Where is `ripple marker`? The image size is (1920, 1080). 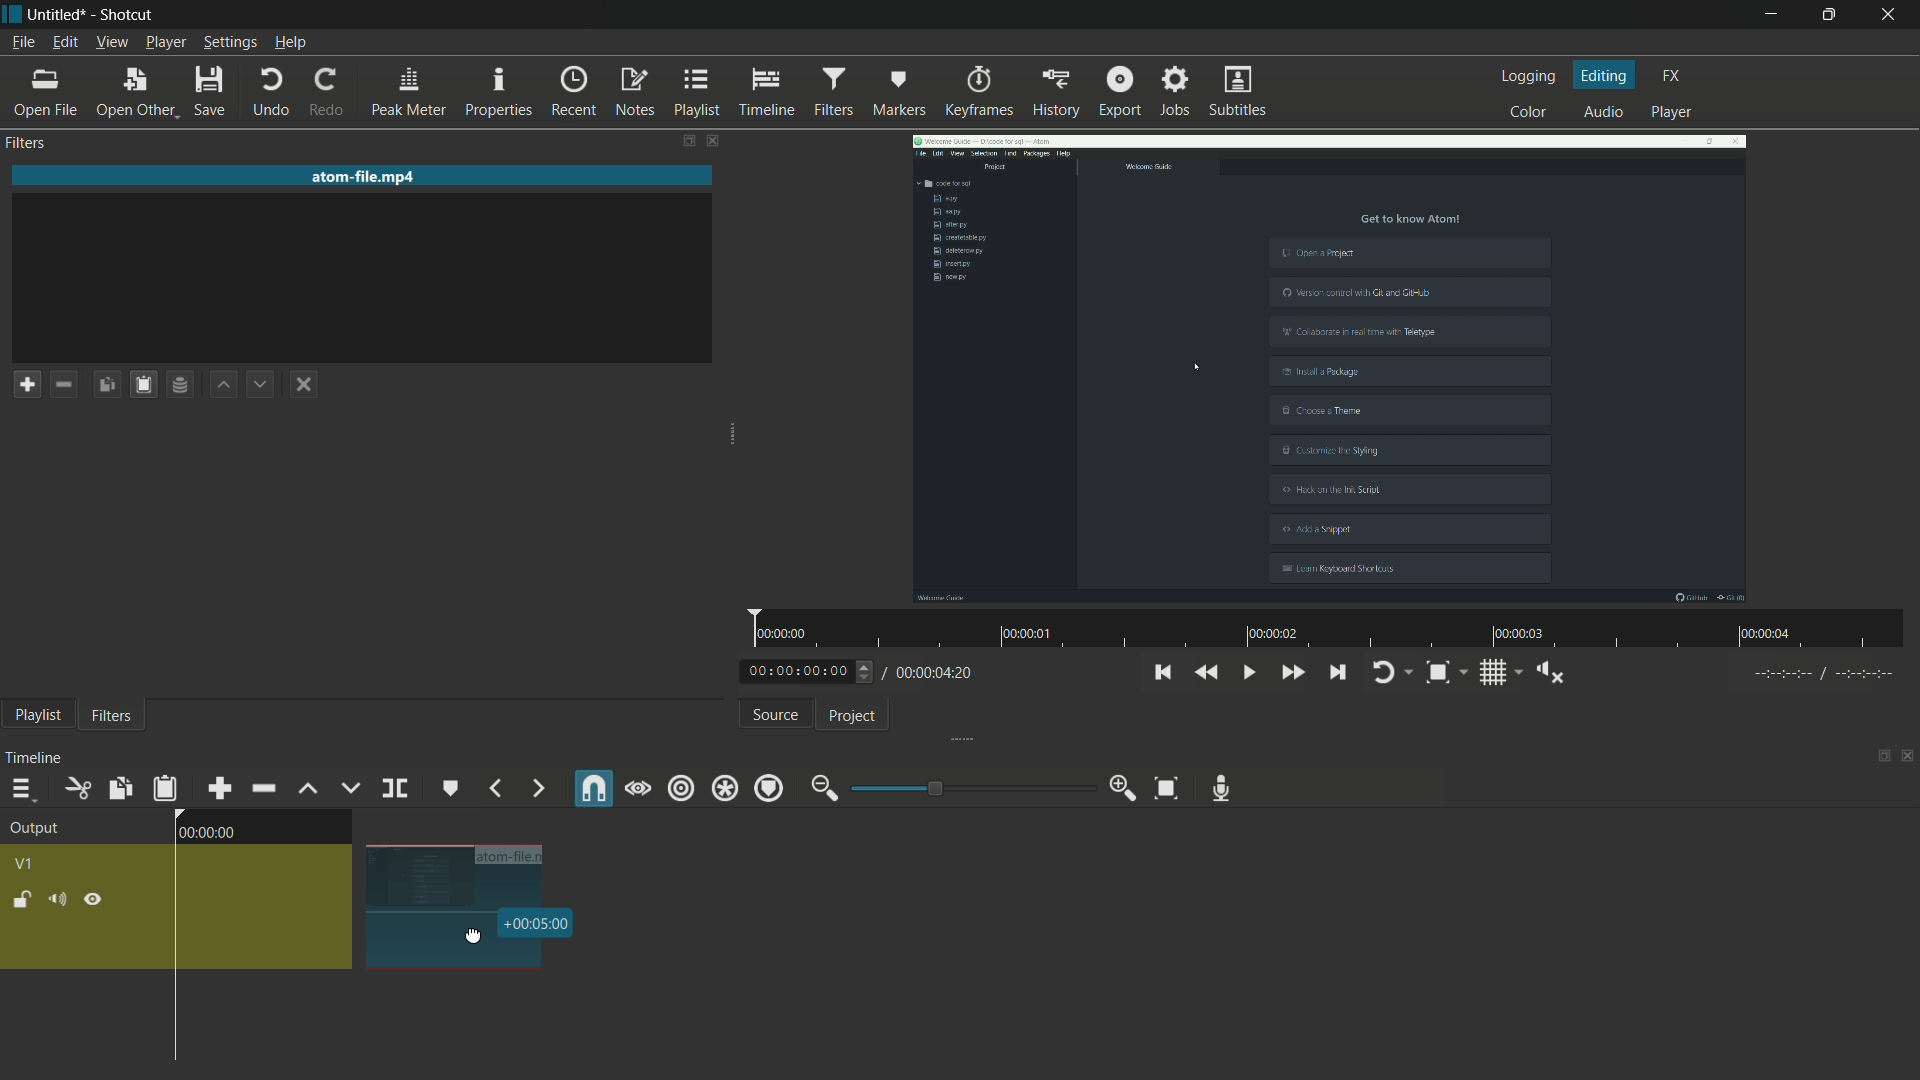
ripple marker is located at coordinates (769, 788).